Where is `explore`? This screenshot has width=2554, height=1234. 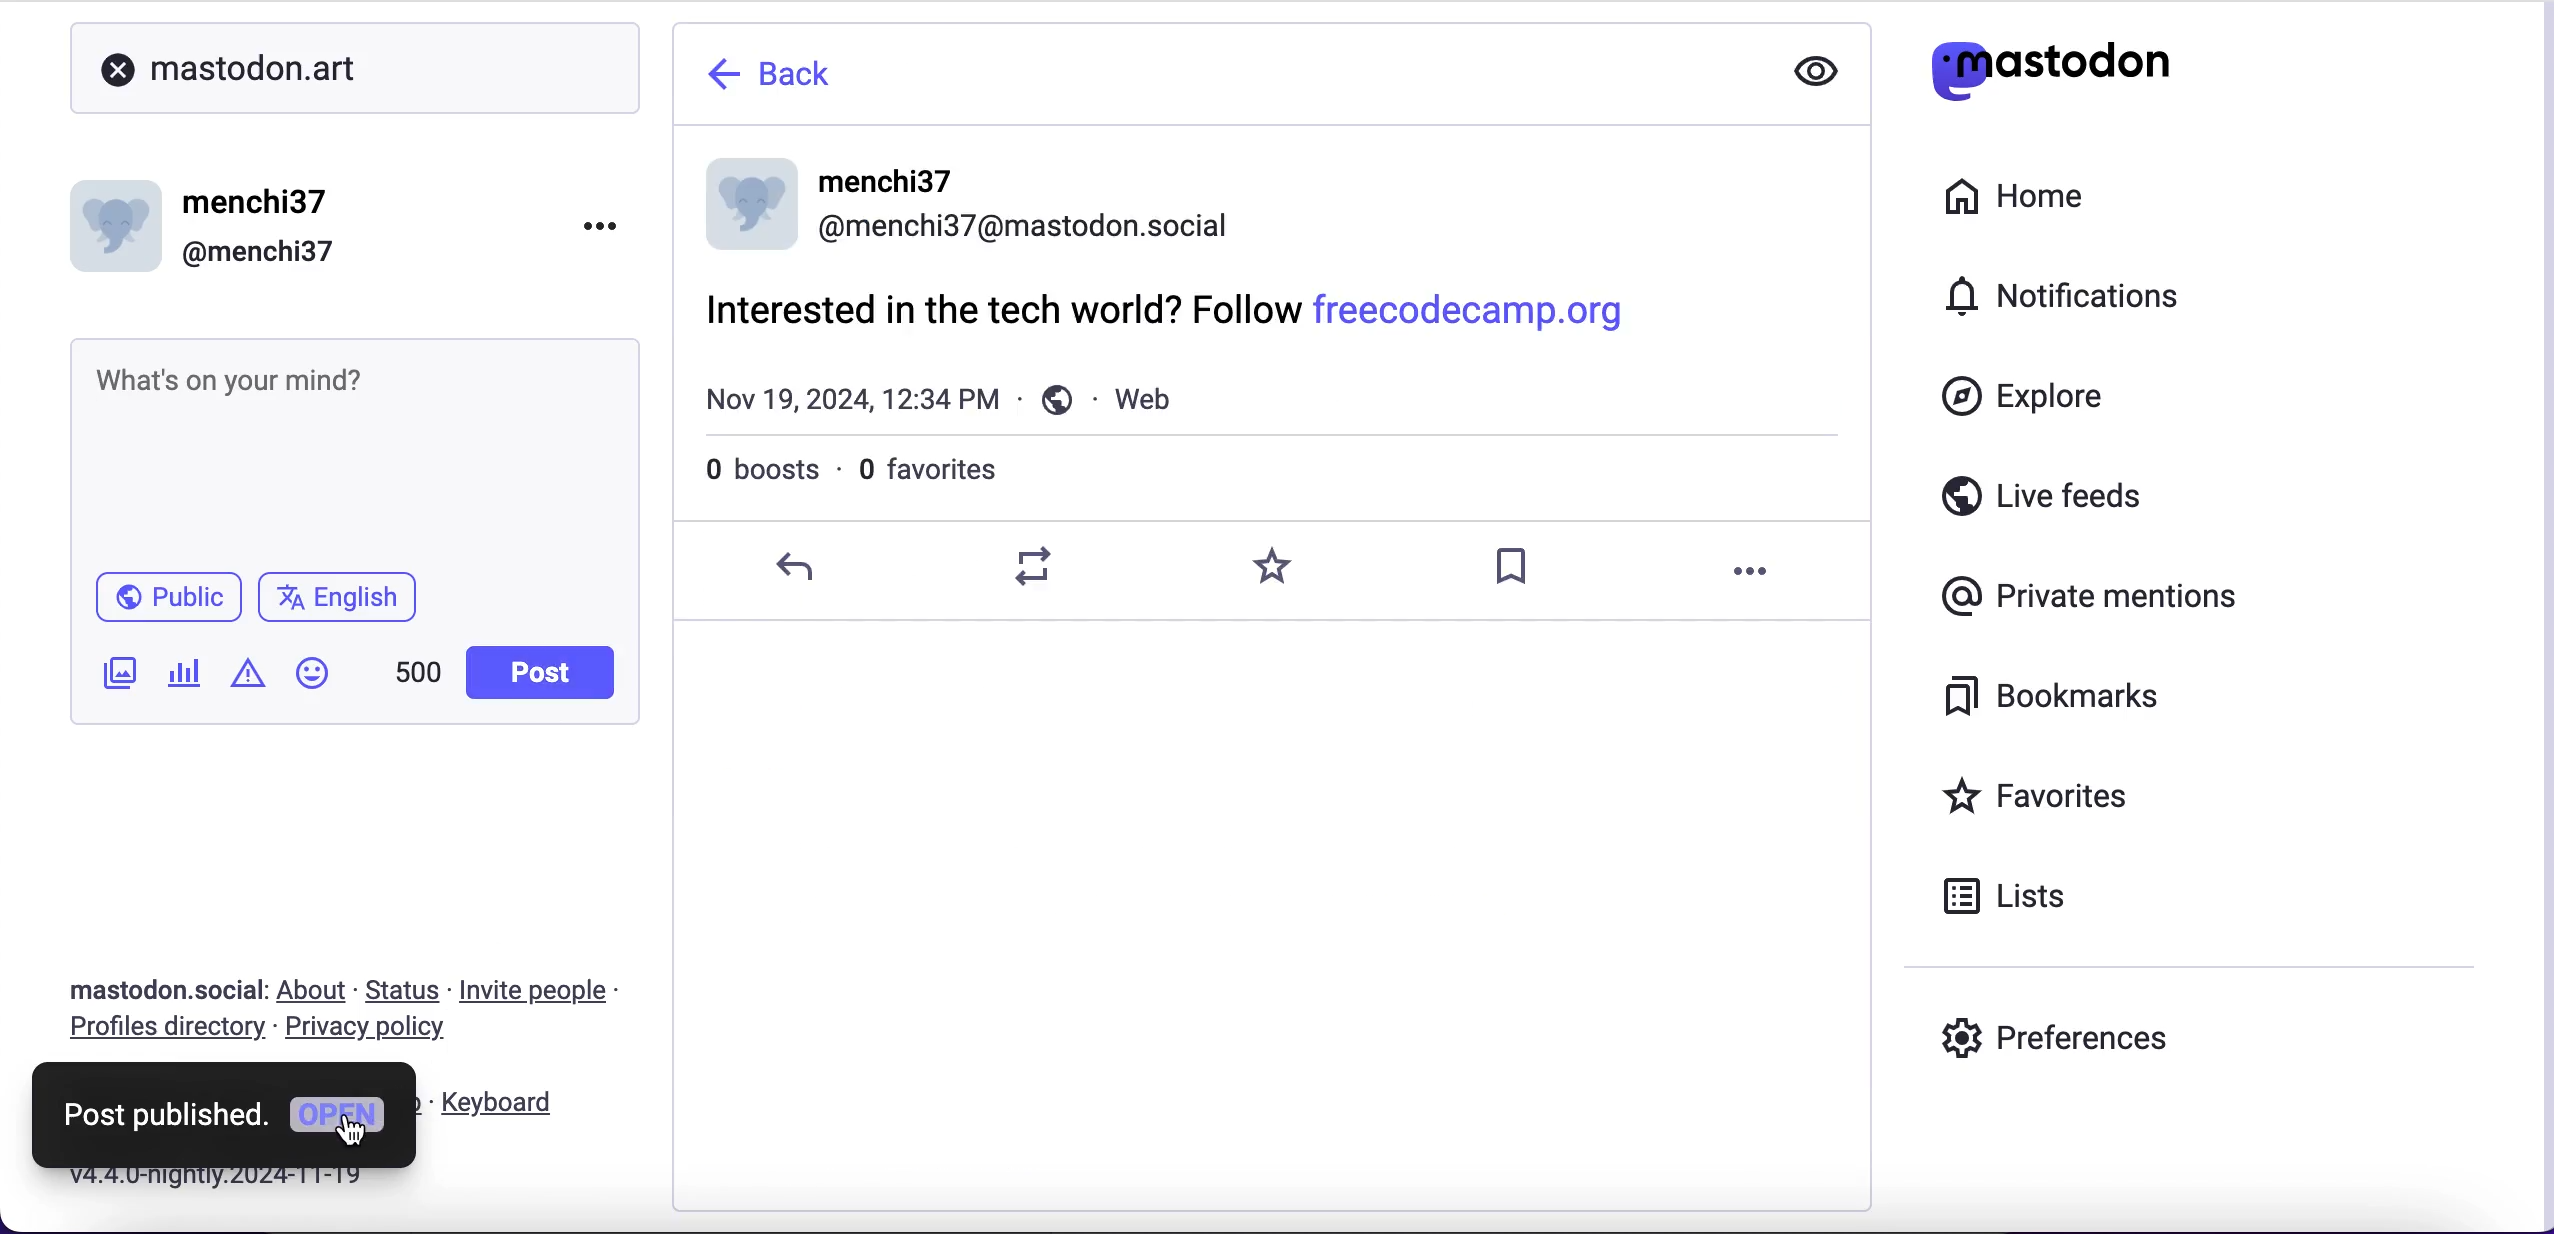 explore is located at coordinates (2022, 398).